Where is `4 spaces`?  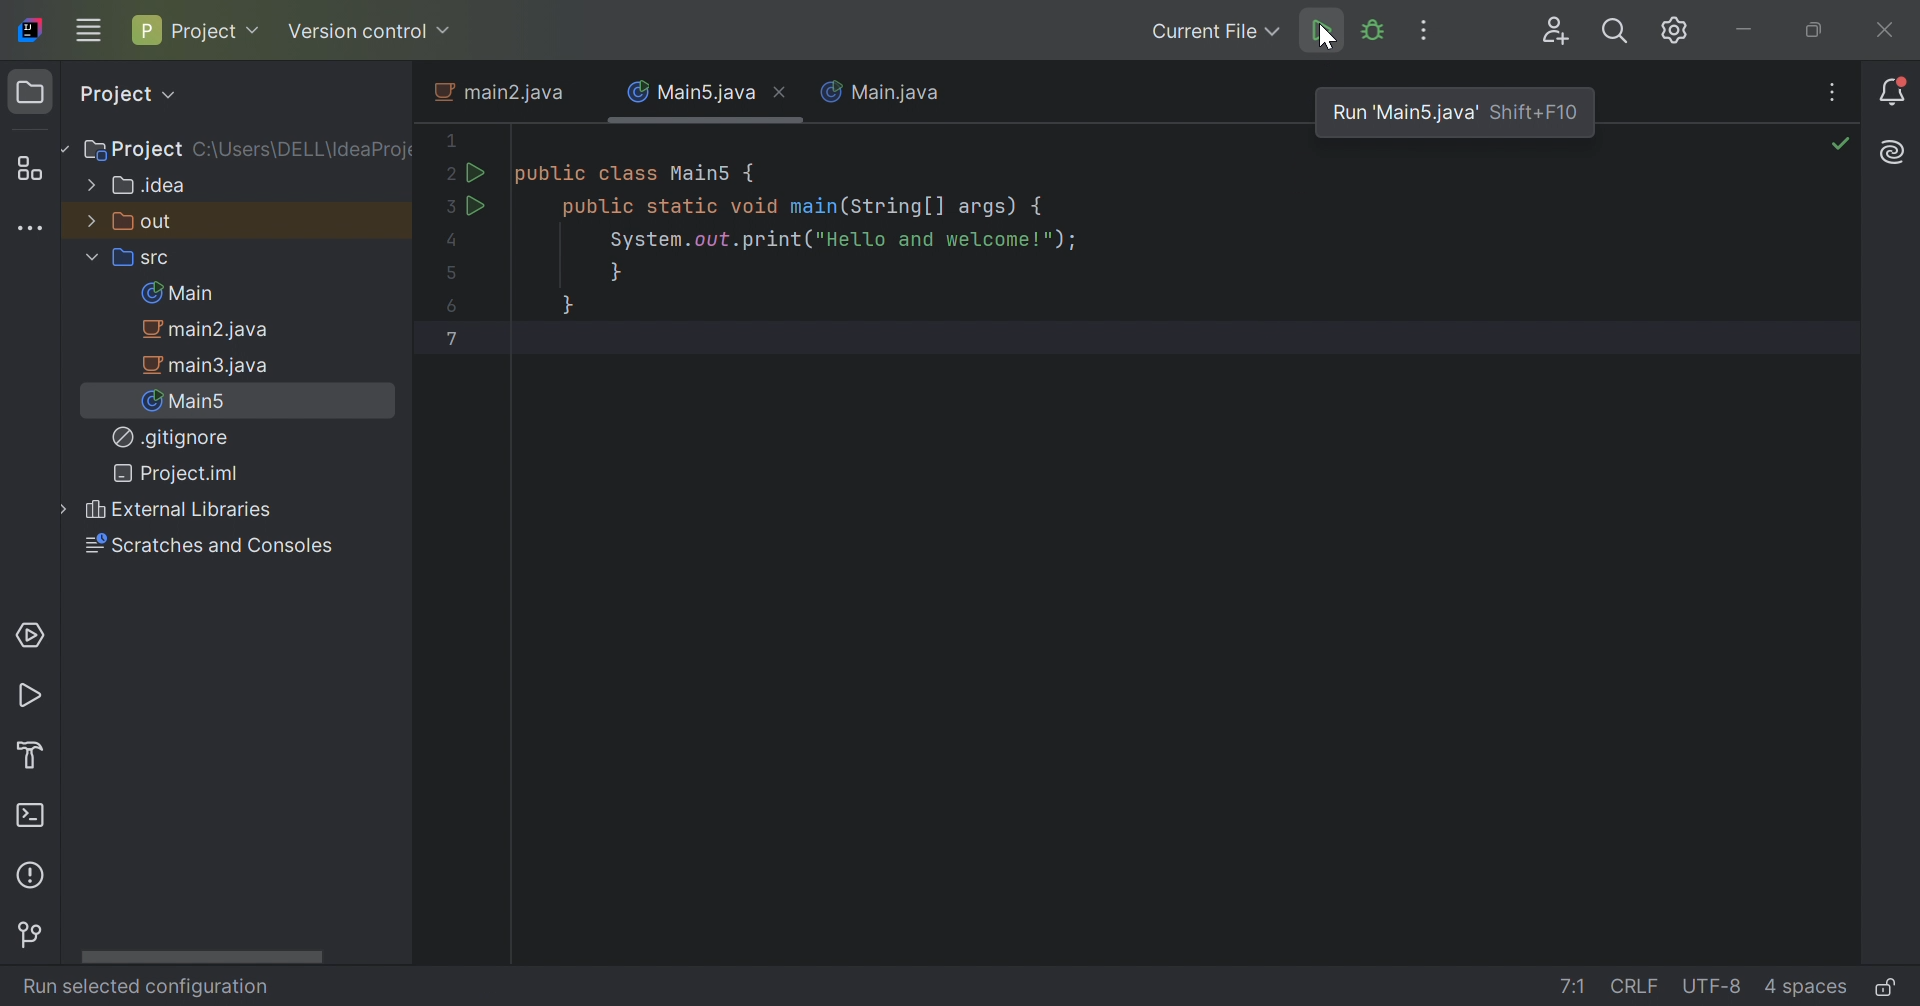 4 spaces is located at coordinates (1805, 986).